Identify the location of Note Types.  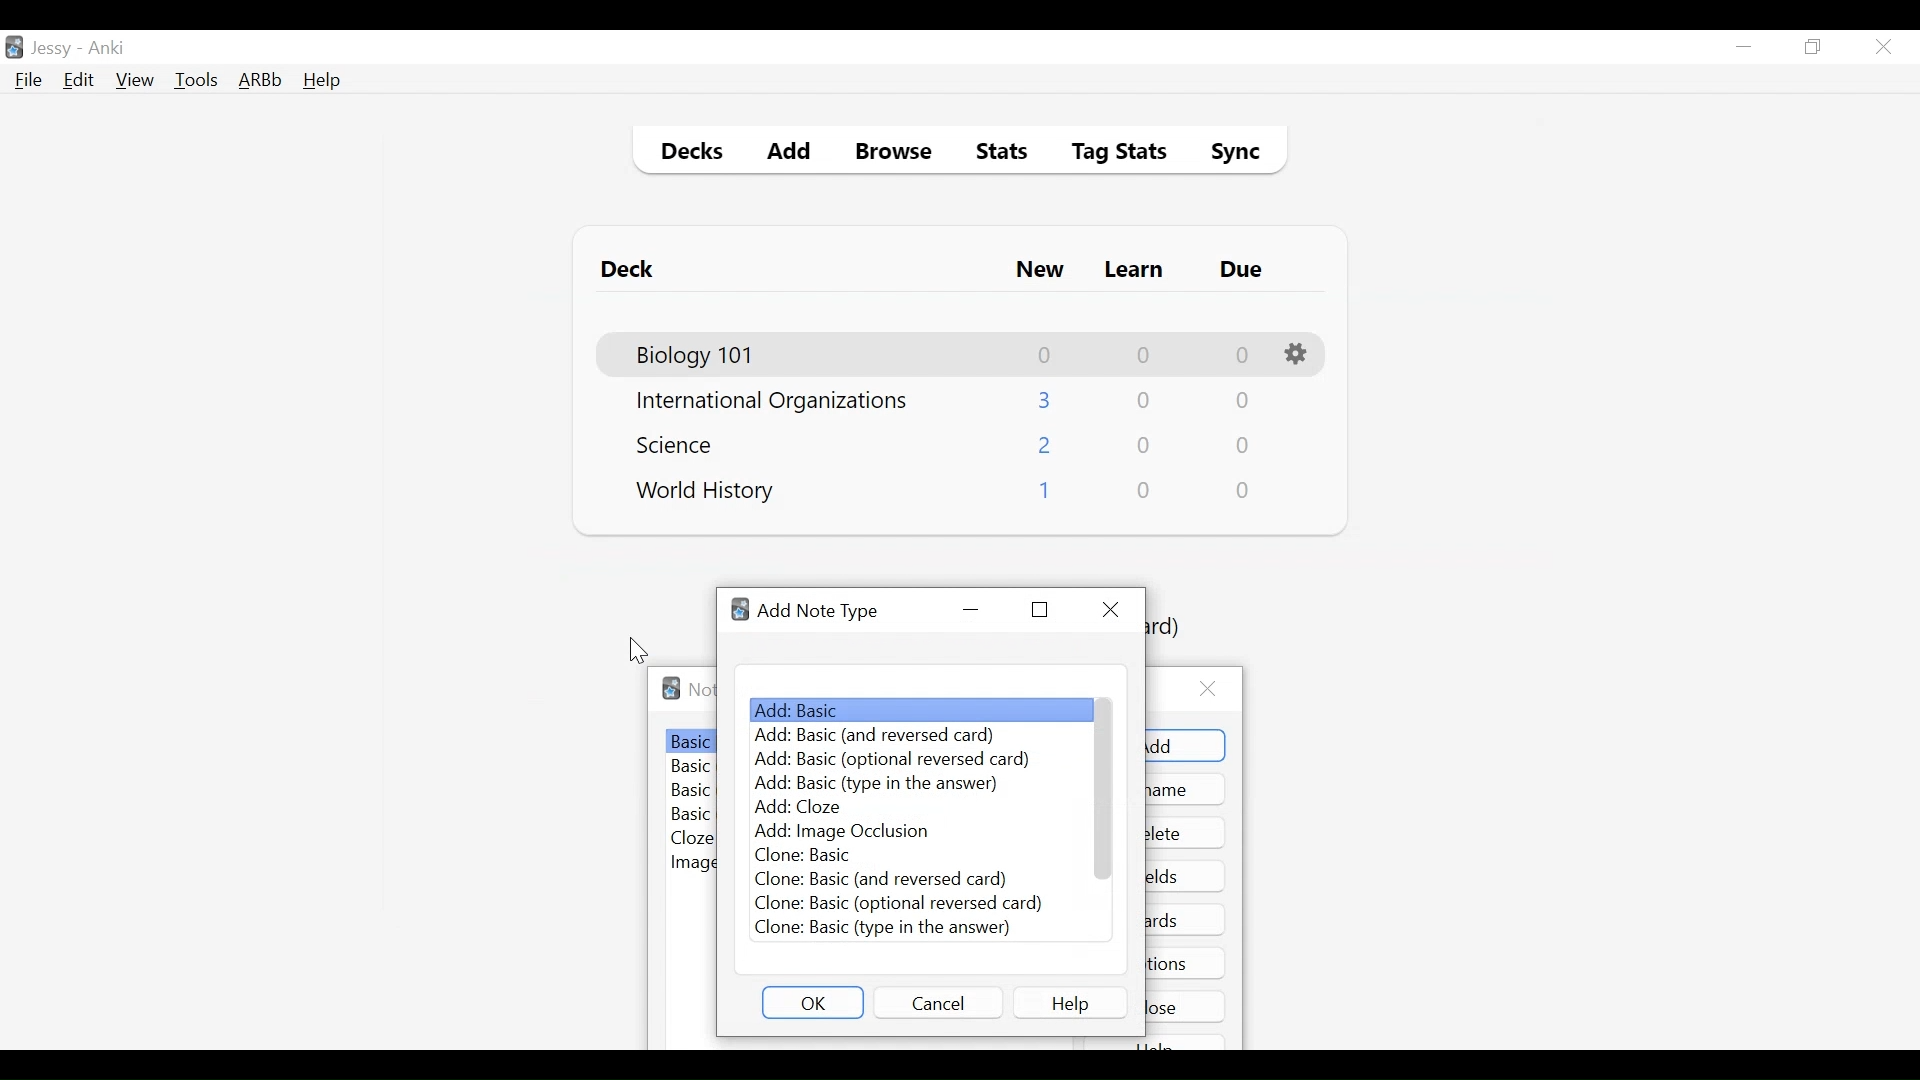
(701, 690).